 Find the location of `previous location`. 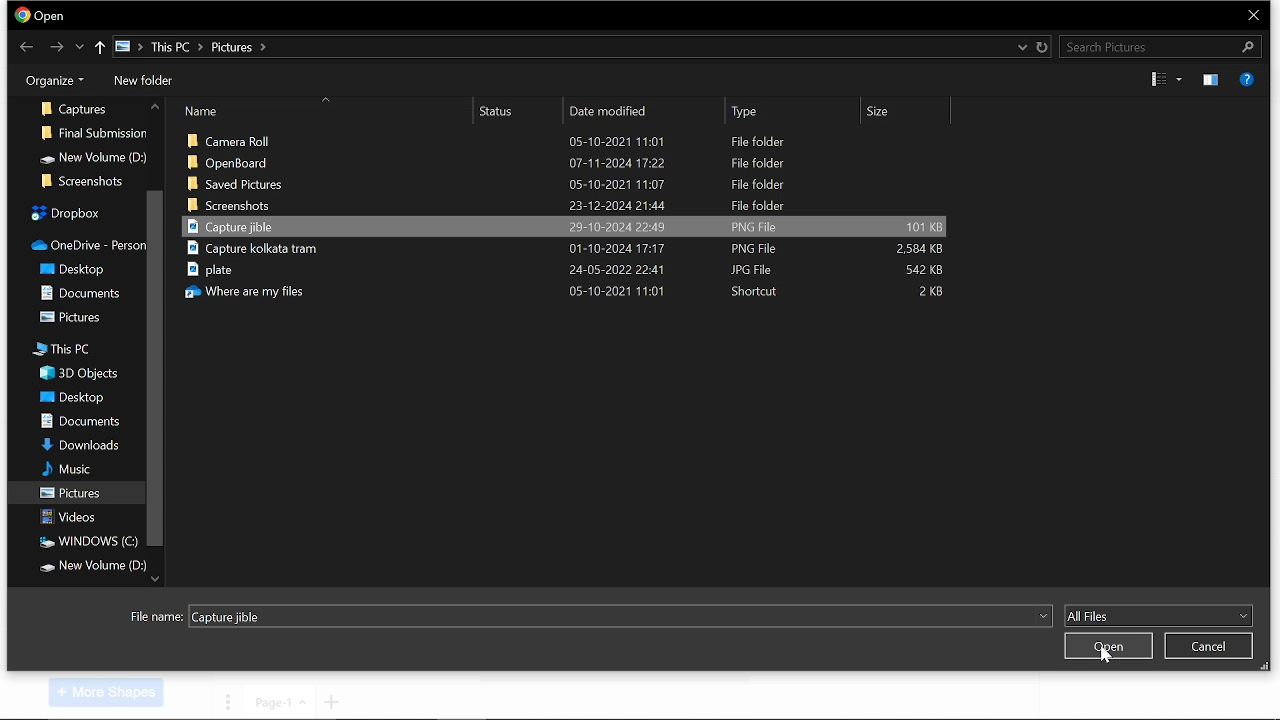

previous location is located at coordinates (80, 48).